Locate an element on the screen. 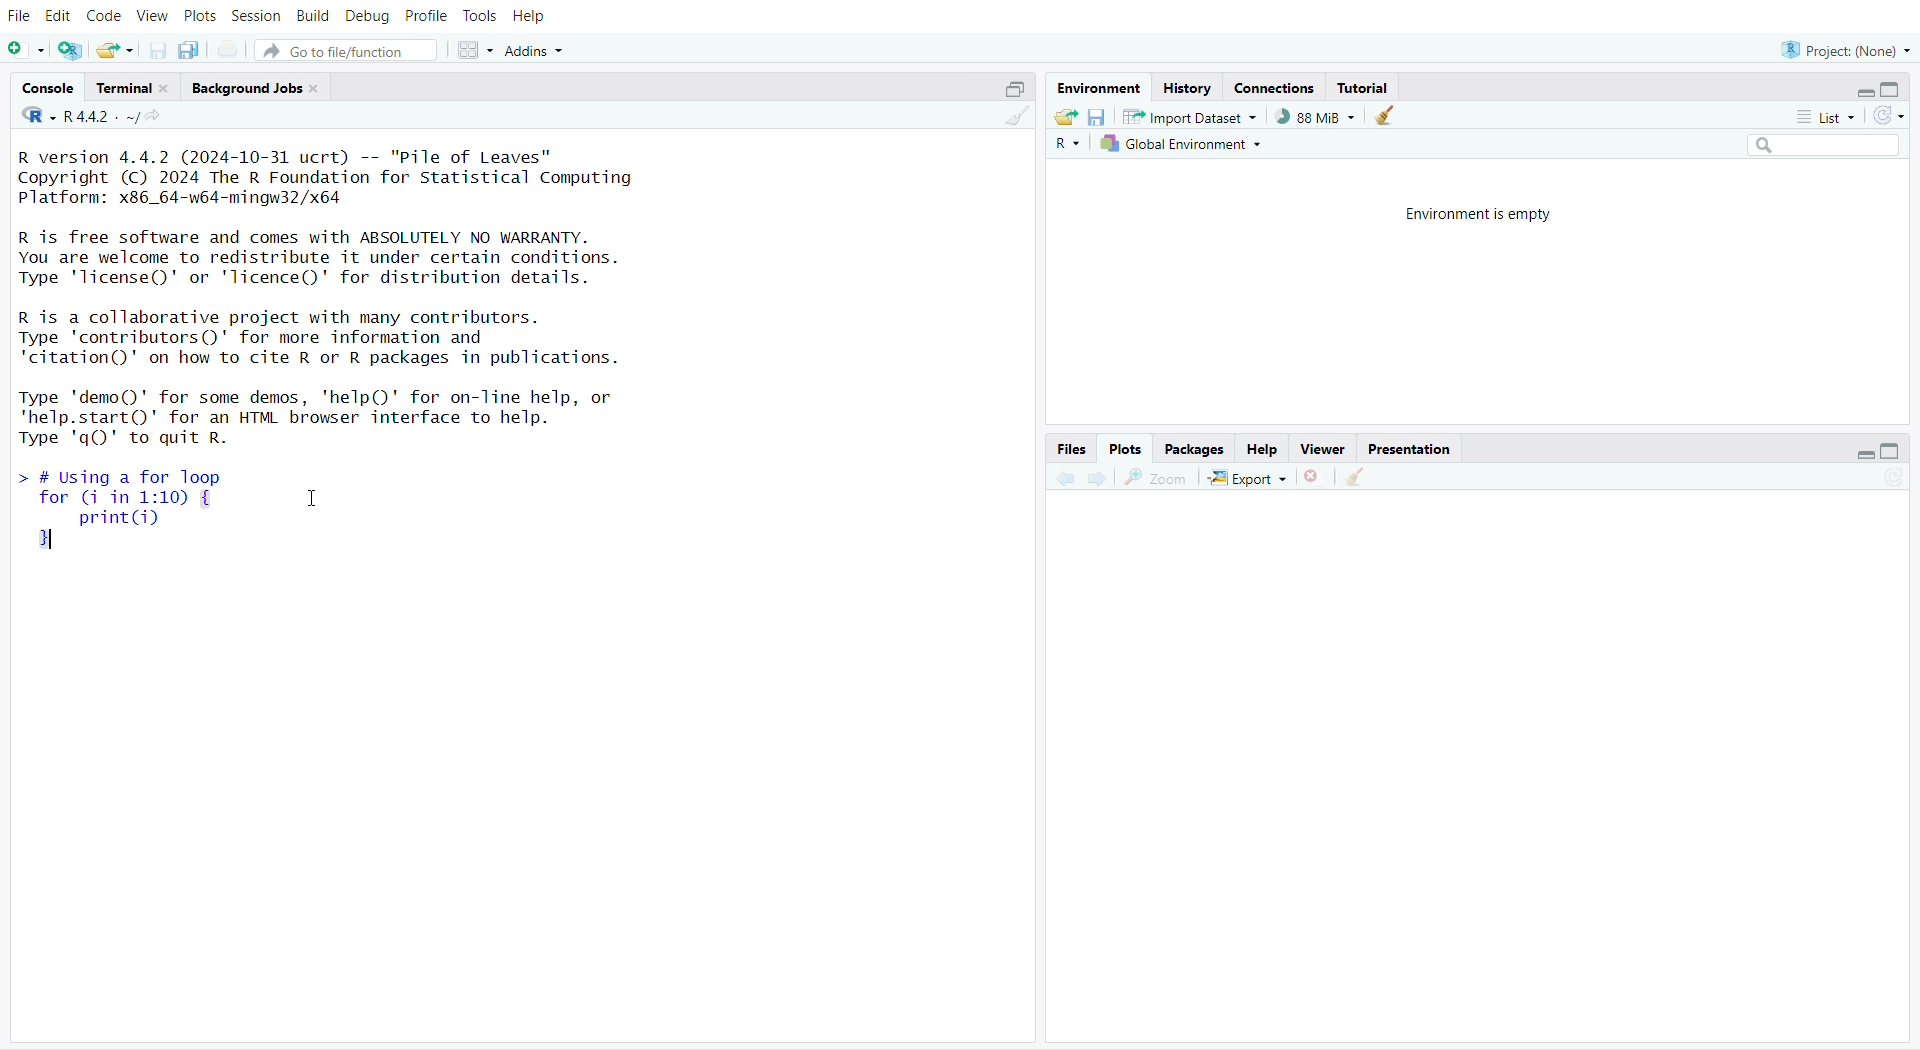  zoom is located at coordinates (1155, 479).